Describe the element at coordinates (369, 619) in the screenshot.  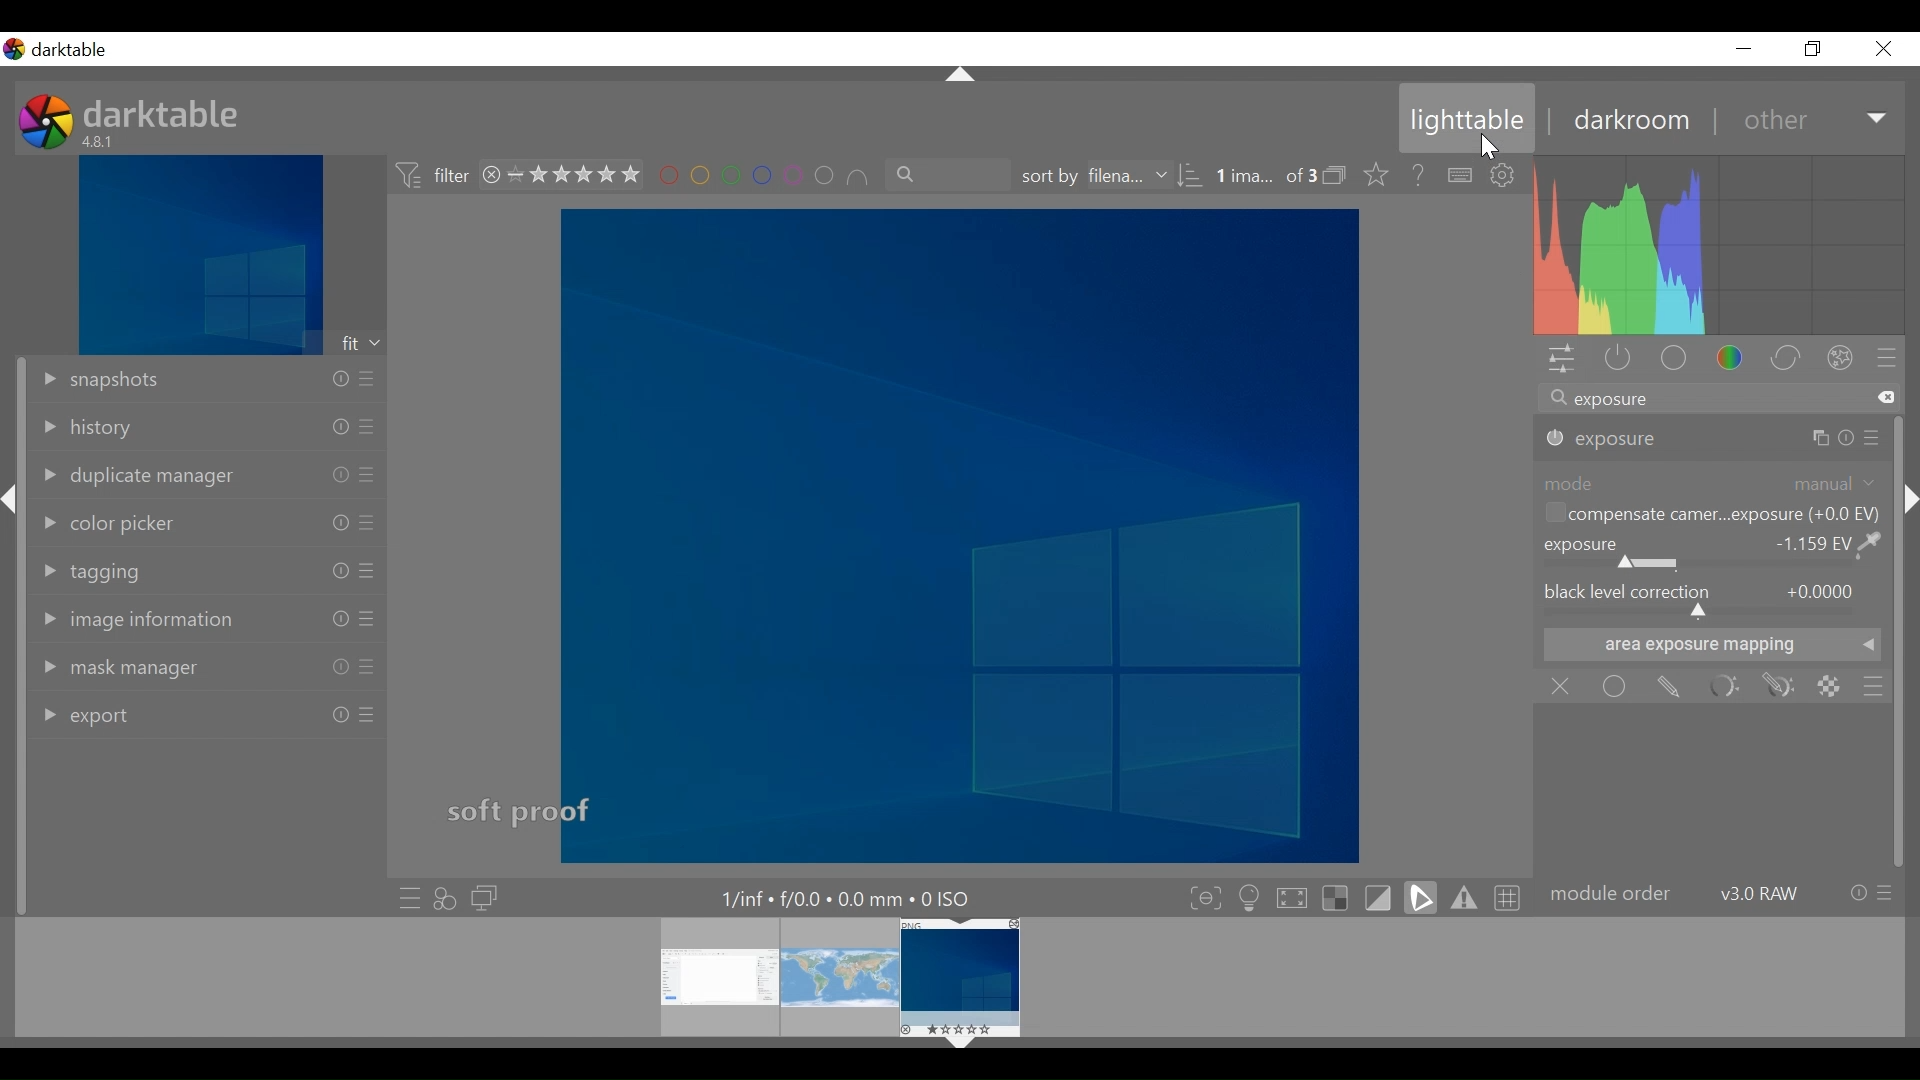
I see `presets` at that location.